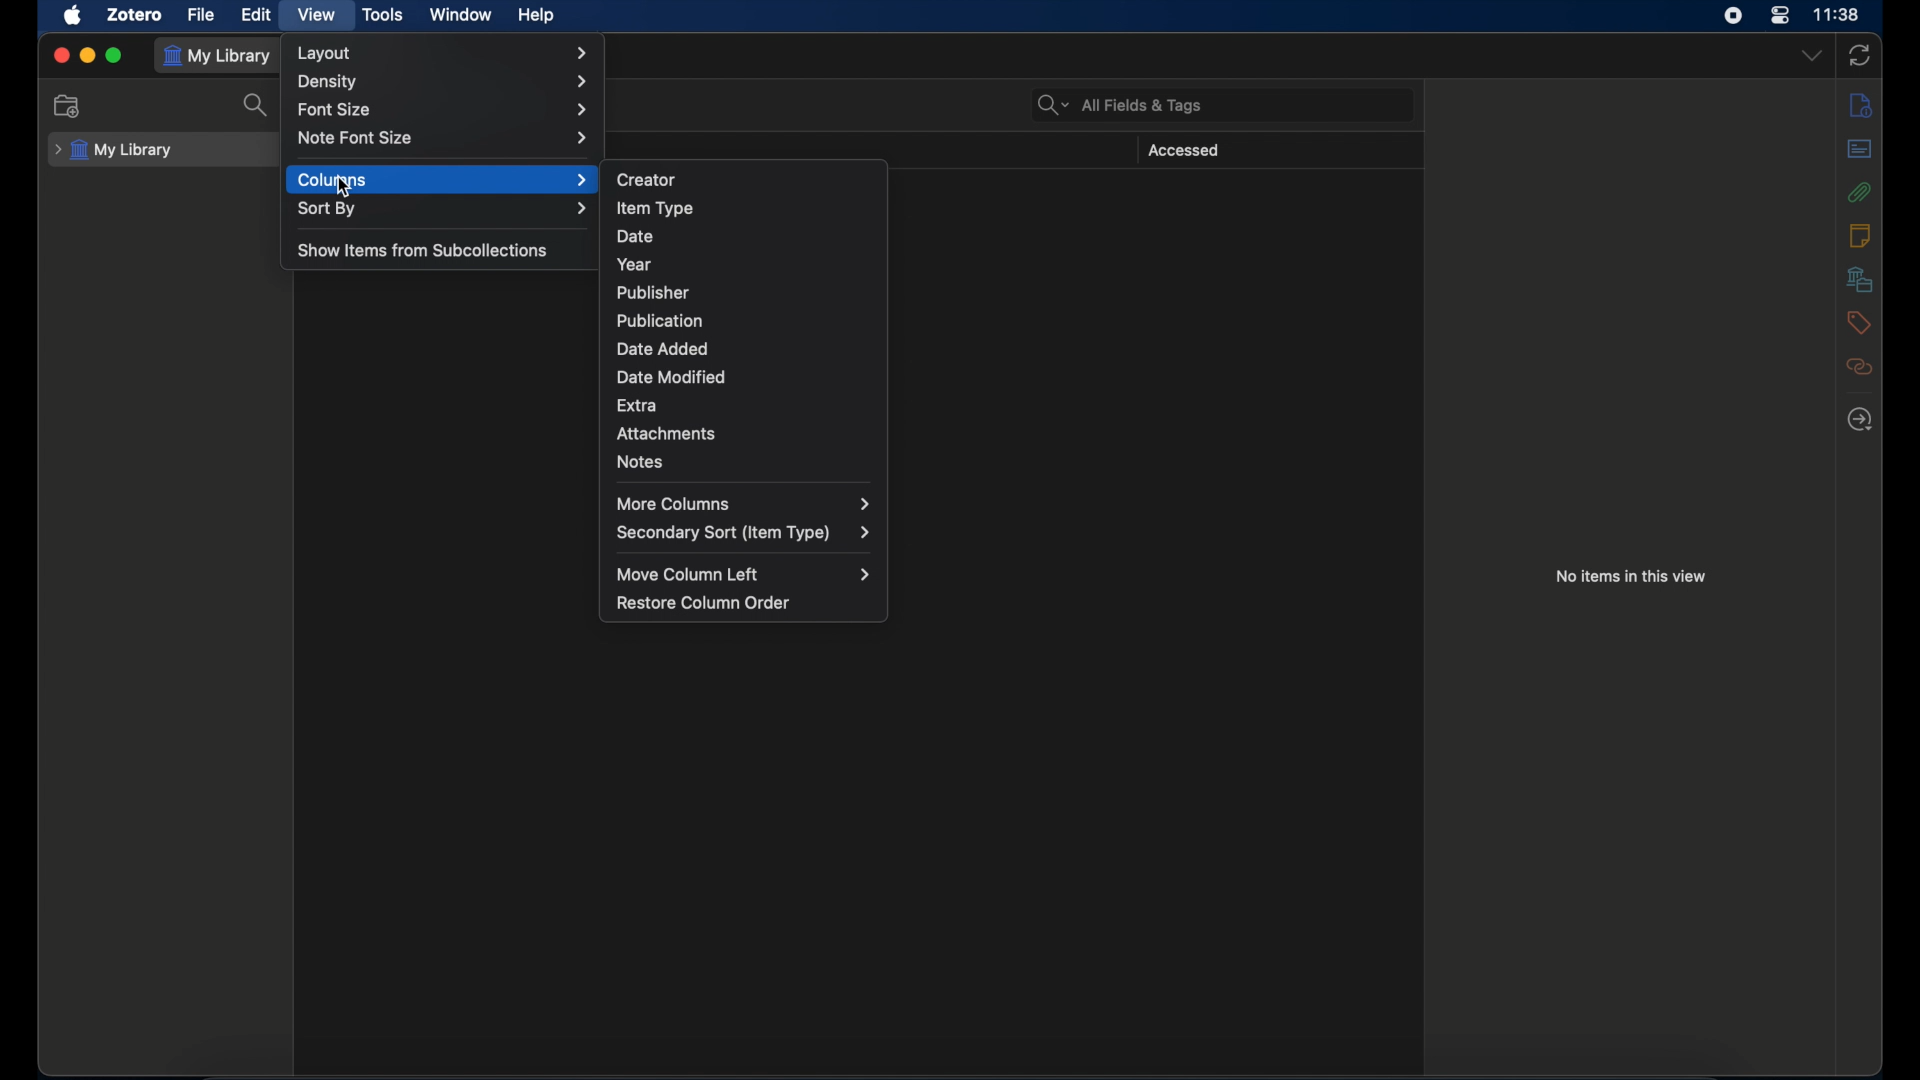 Image resolution: width=1920 pixels, height=1080 pixels. I want to click on search, so click(256, 104).